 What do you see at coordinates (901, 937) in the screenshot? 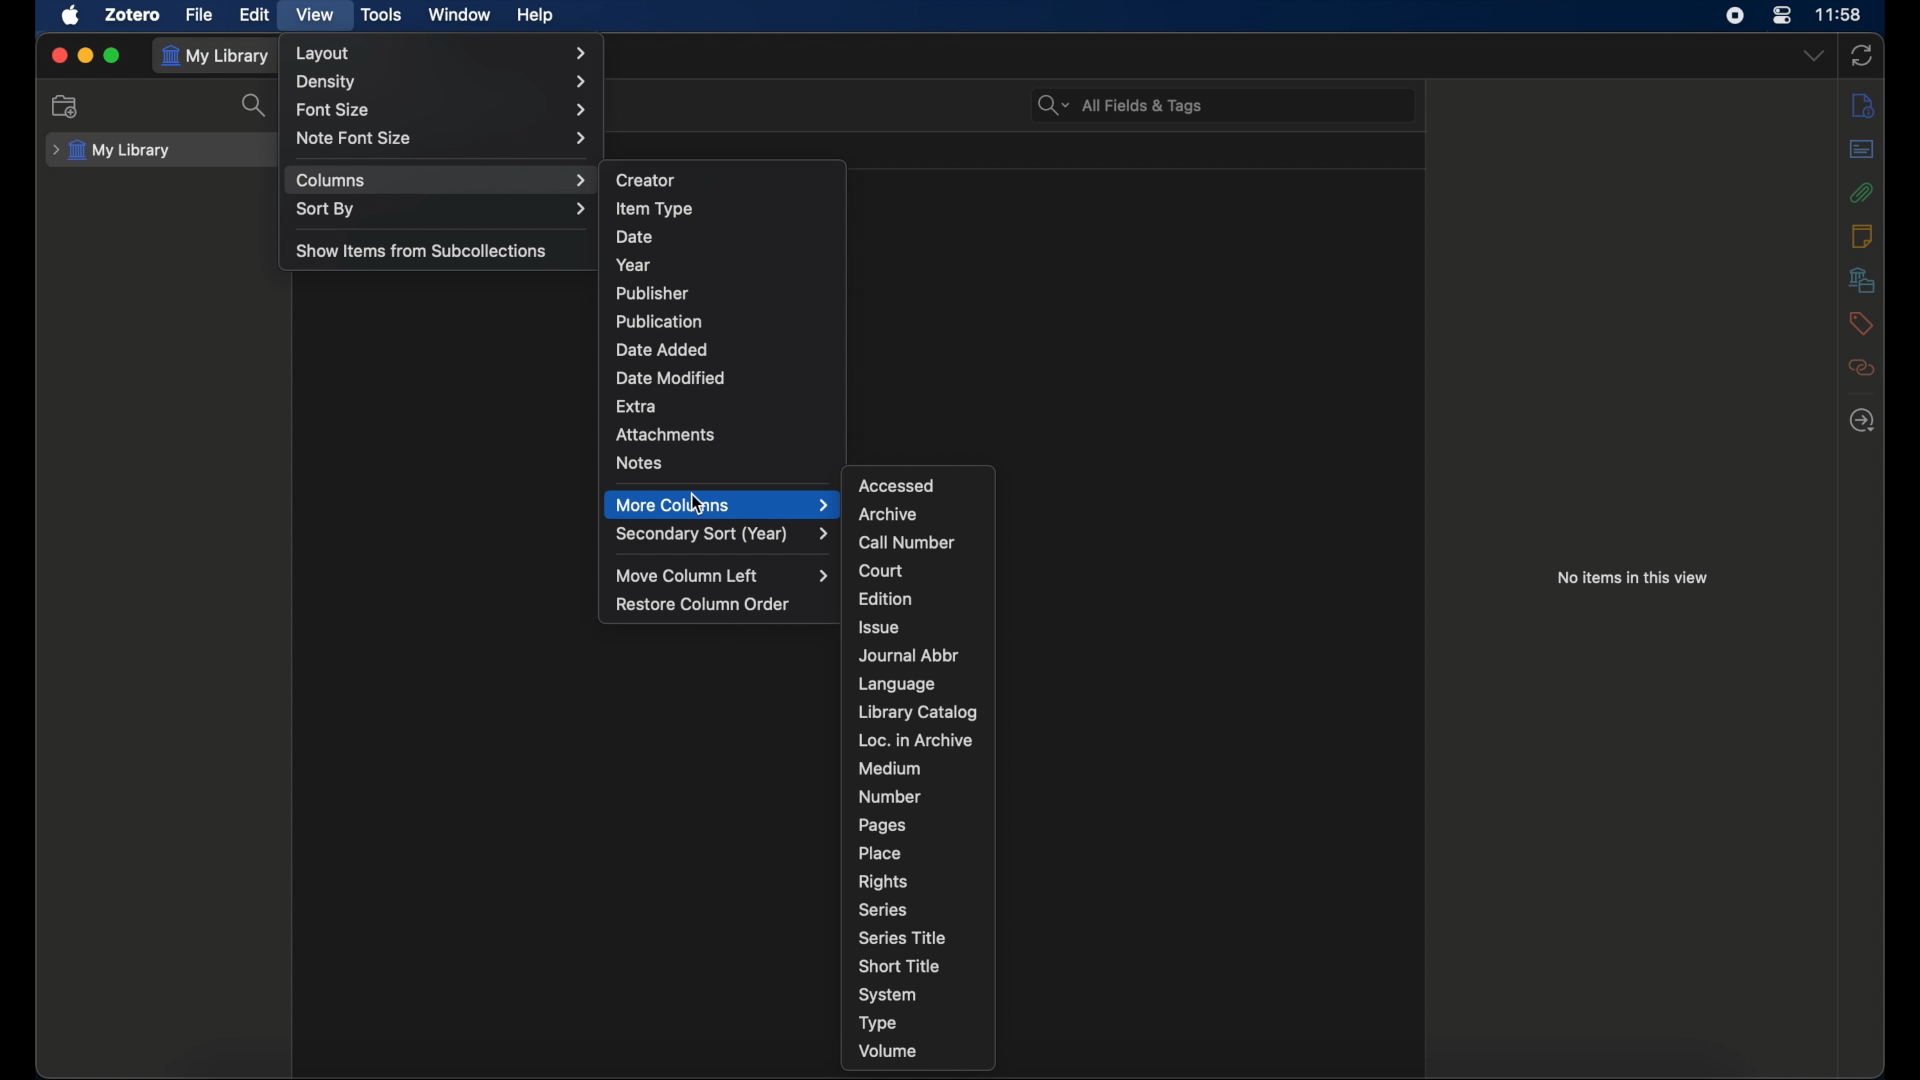
I see `series title` at bounding box center [901, 937].